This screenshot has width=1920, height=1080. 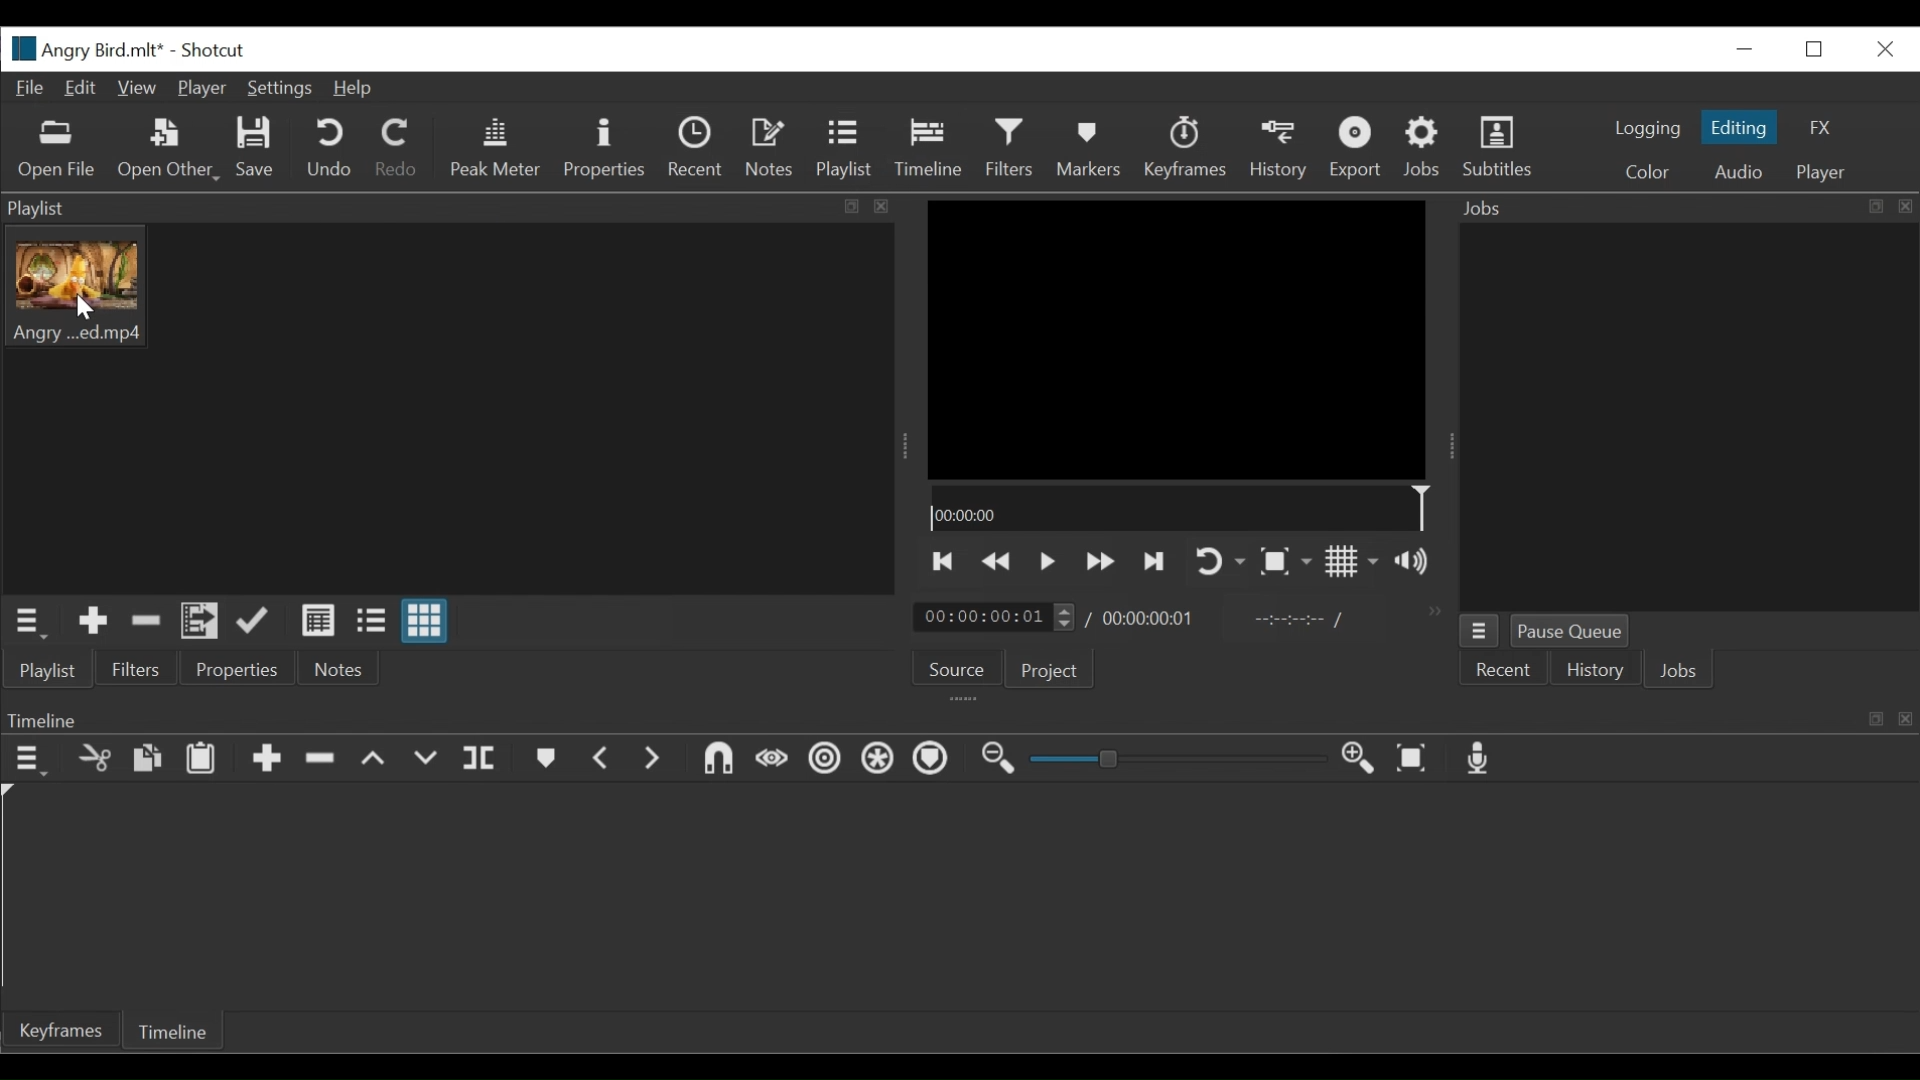 I want to click on Show volume control, so click(x=1412, y=562).